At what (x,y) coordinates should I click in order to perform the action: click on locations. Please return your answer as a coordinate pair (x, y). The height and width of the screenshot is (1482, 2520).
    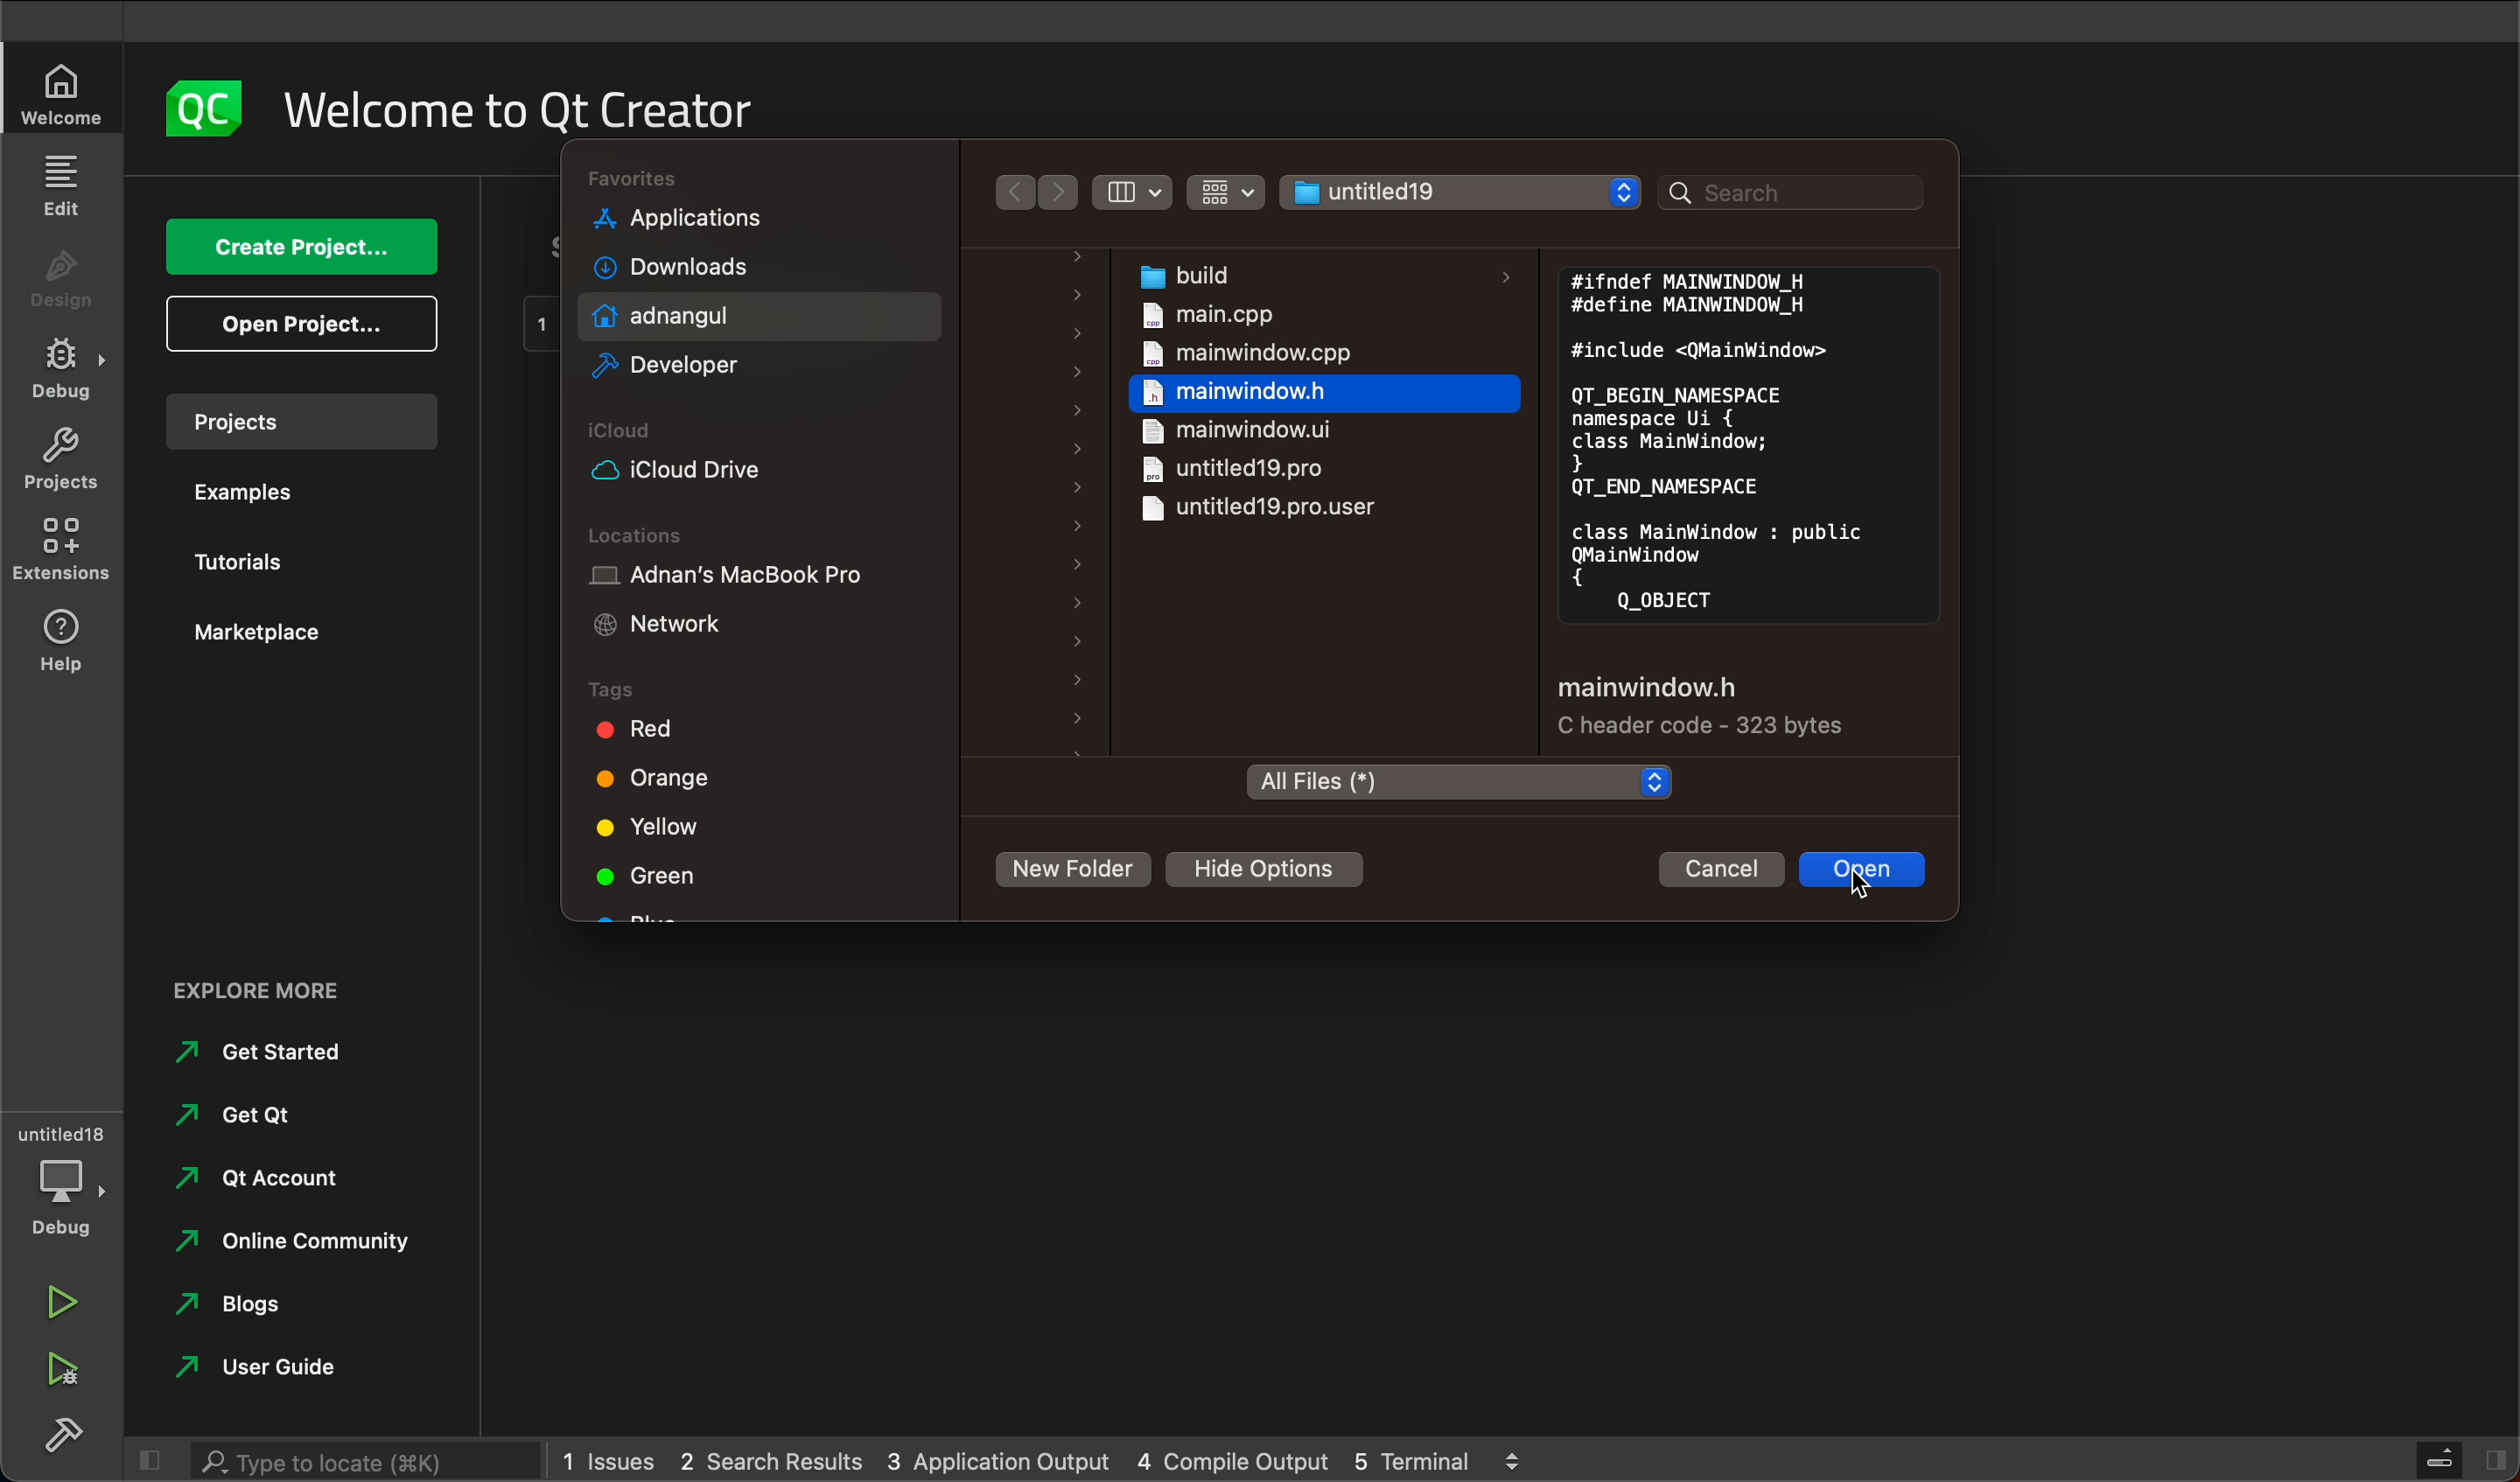
    Looking at the image, I should click on (749, 537).